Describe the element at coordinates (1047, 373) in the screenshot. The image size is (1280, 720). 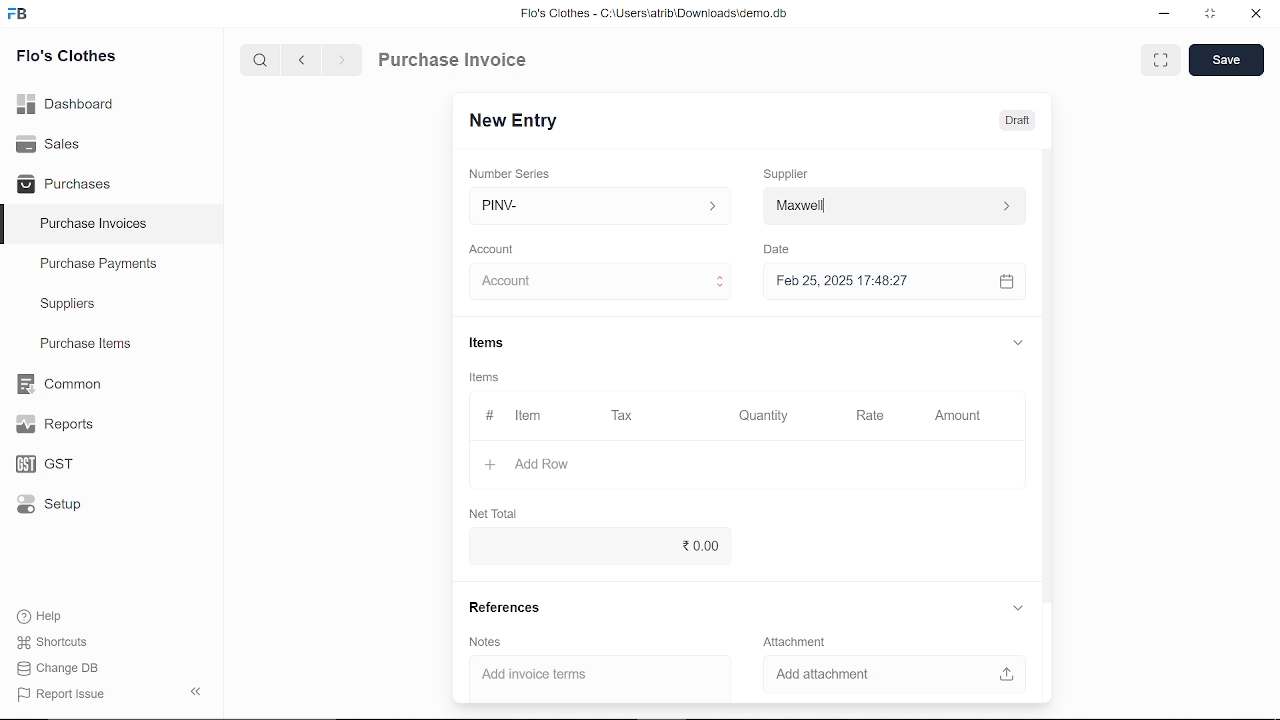
I see `vertical scrollbar` at that location.